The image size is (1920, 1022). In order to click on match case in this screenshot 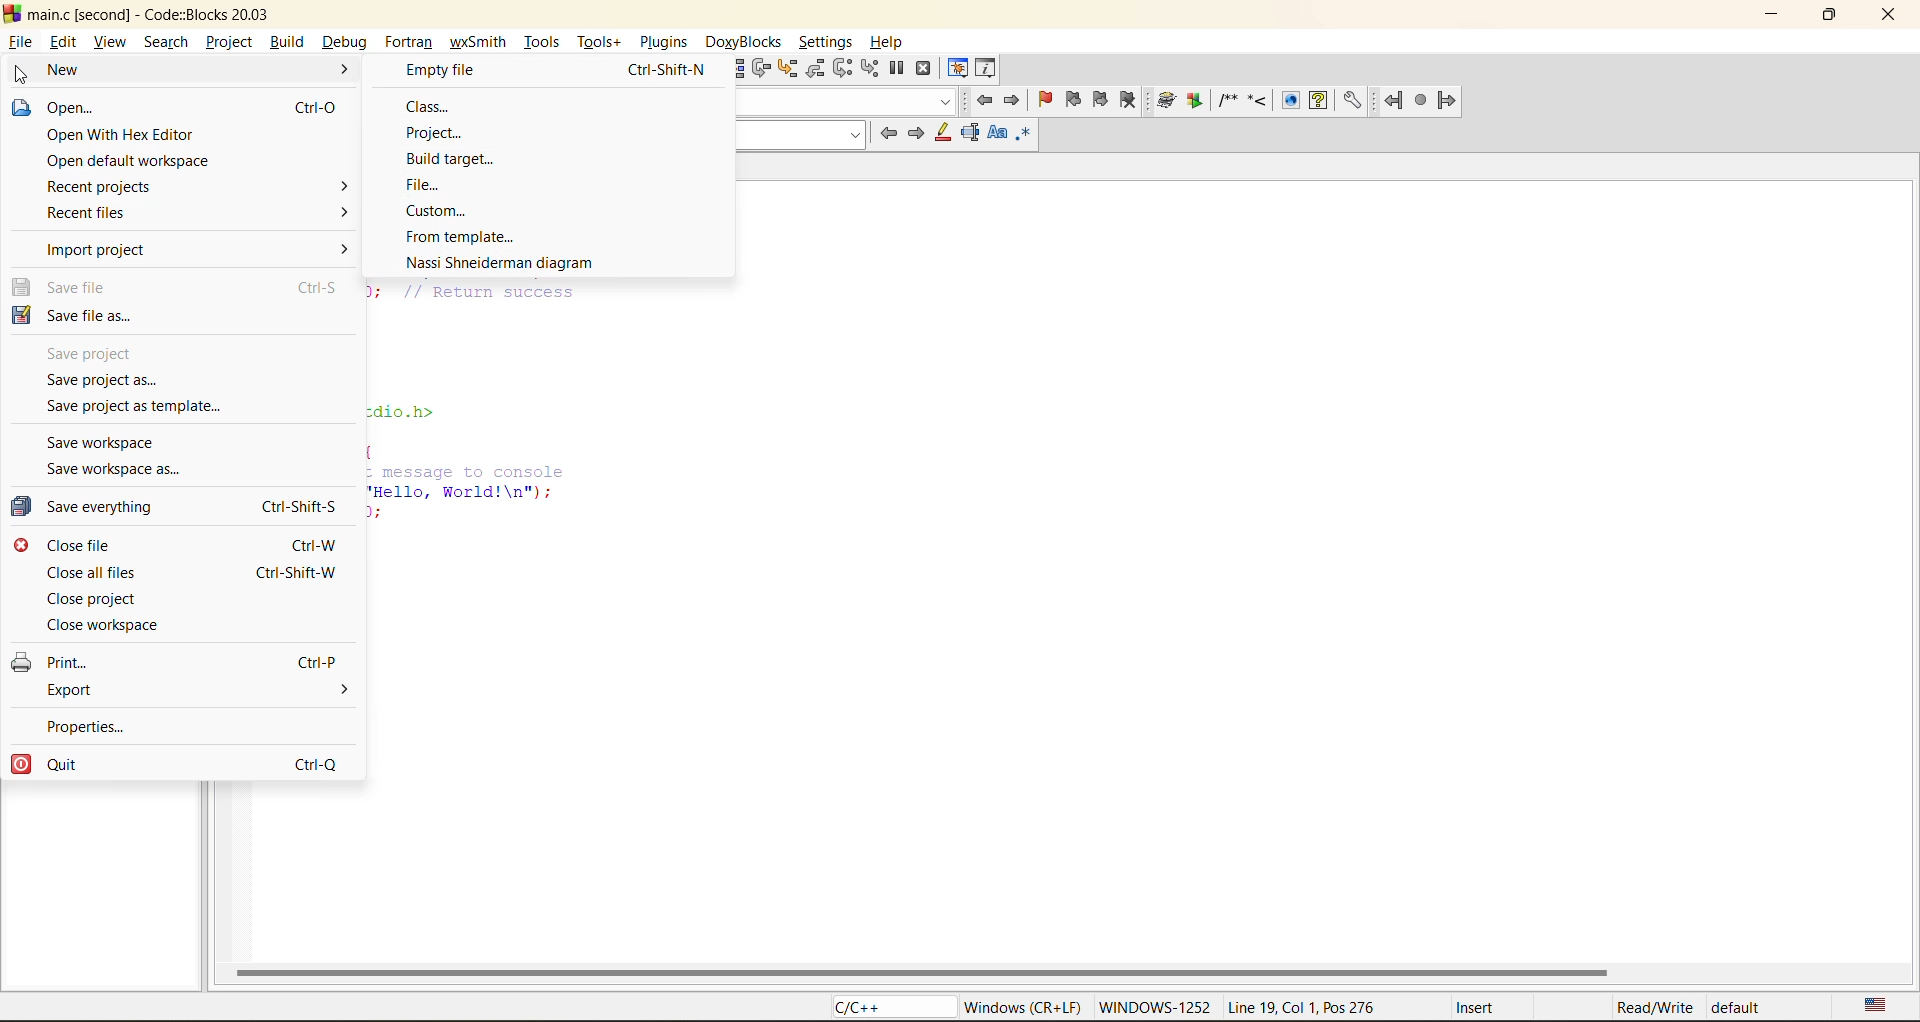, I will do `click(999, 137)`.